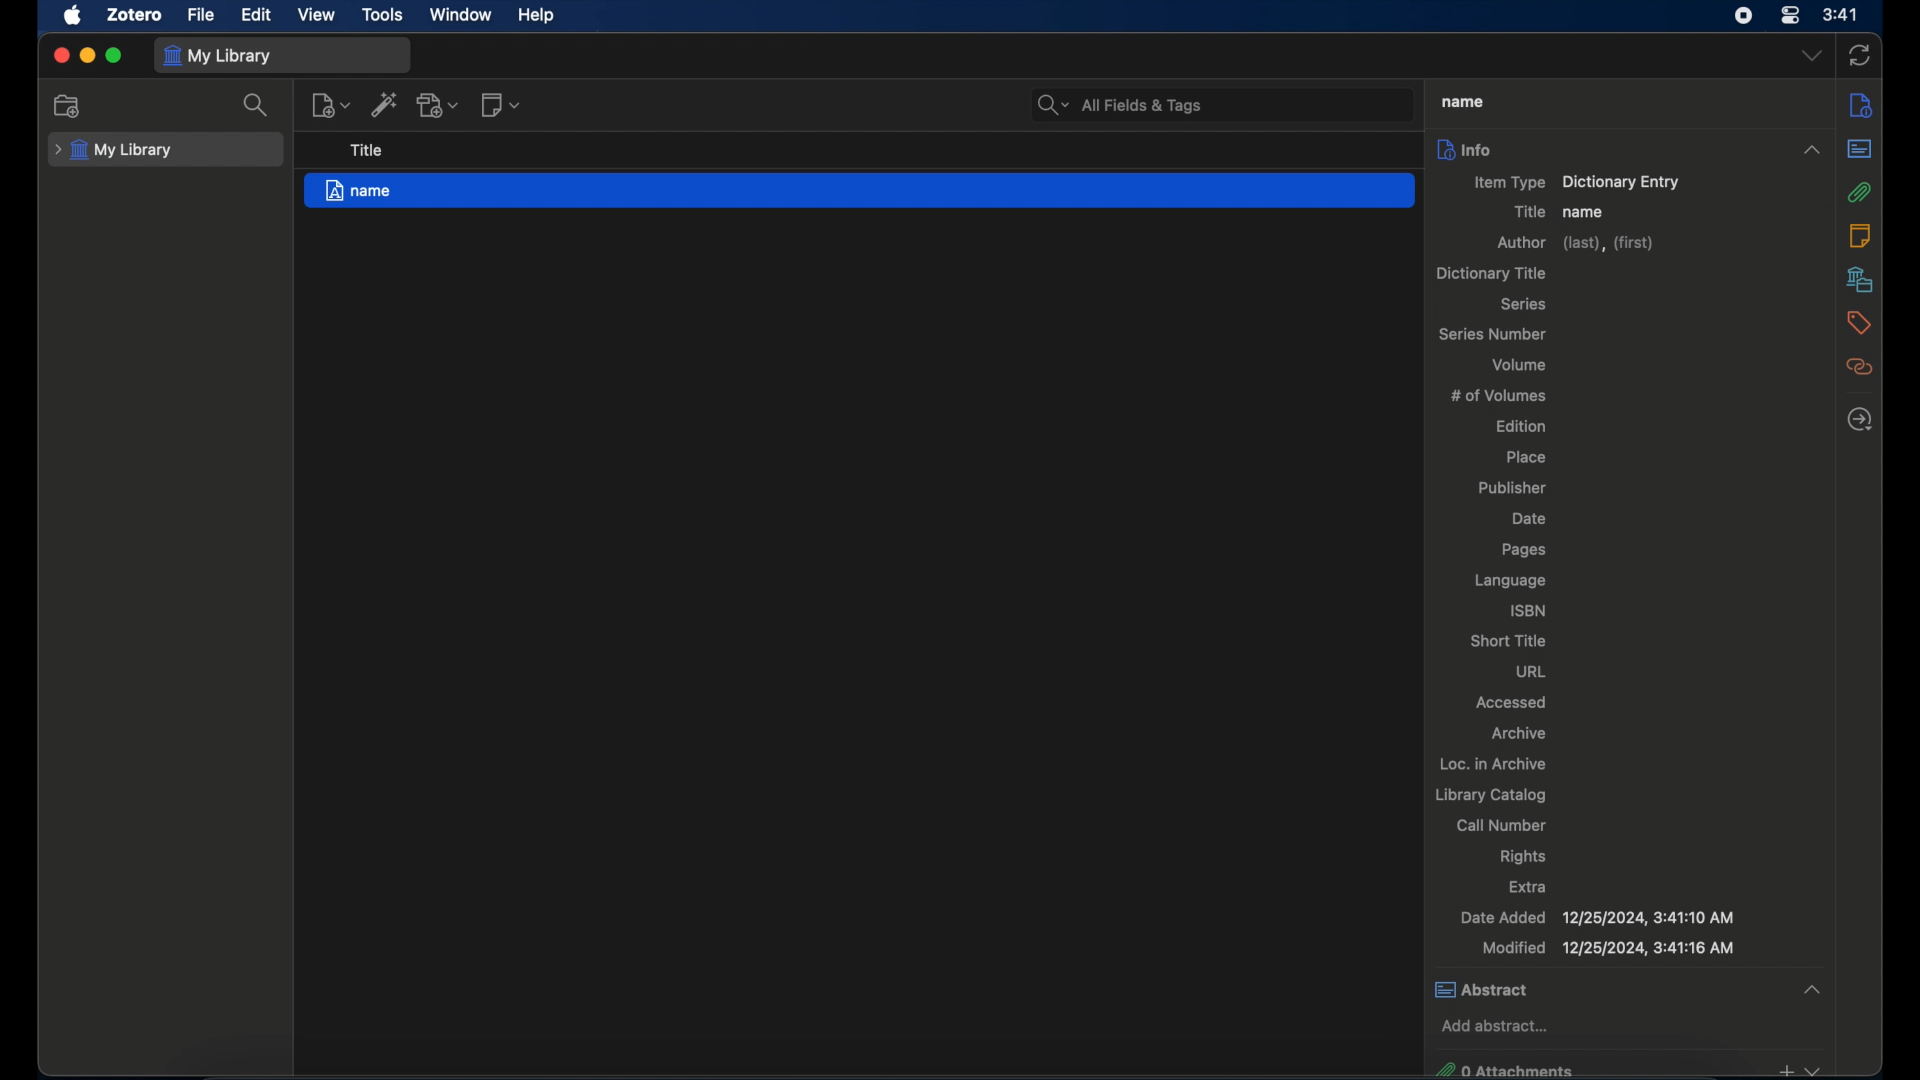 This screenshot has width=1920, height=1080. I want to click on search, so click(256, 105).